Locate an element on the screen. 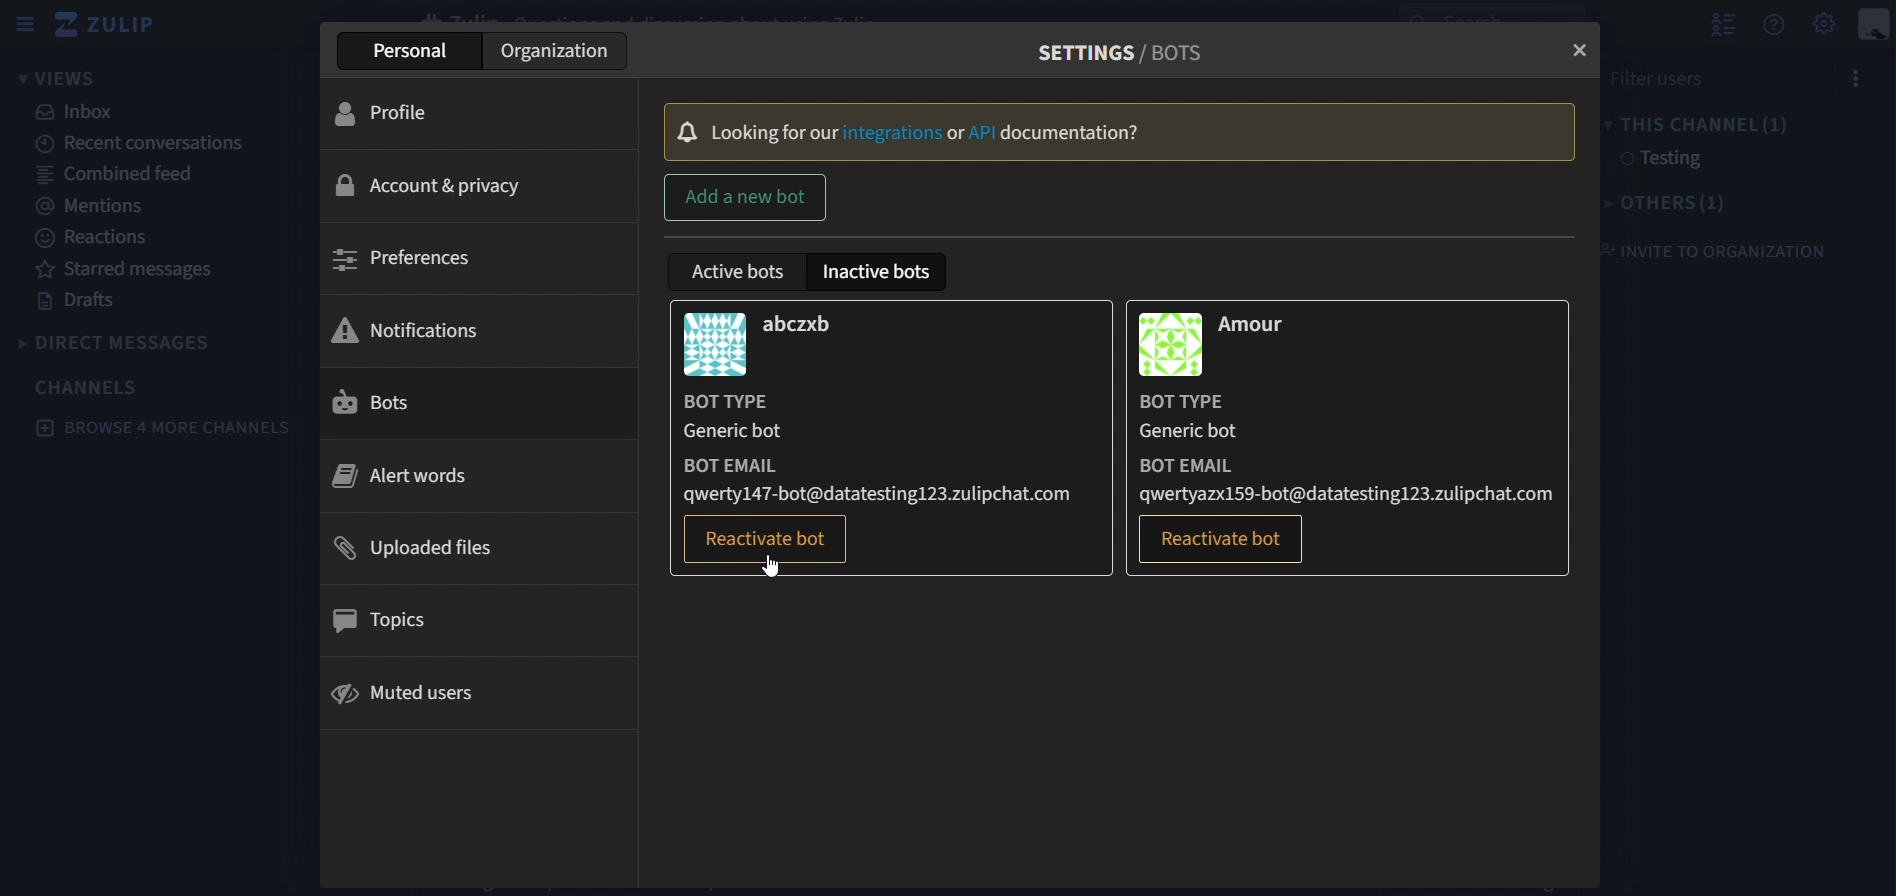  uploaded files is located at coordinates (429, 551).